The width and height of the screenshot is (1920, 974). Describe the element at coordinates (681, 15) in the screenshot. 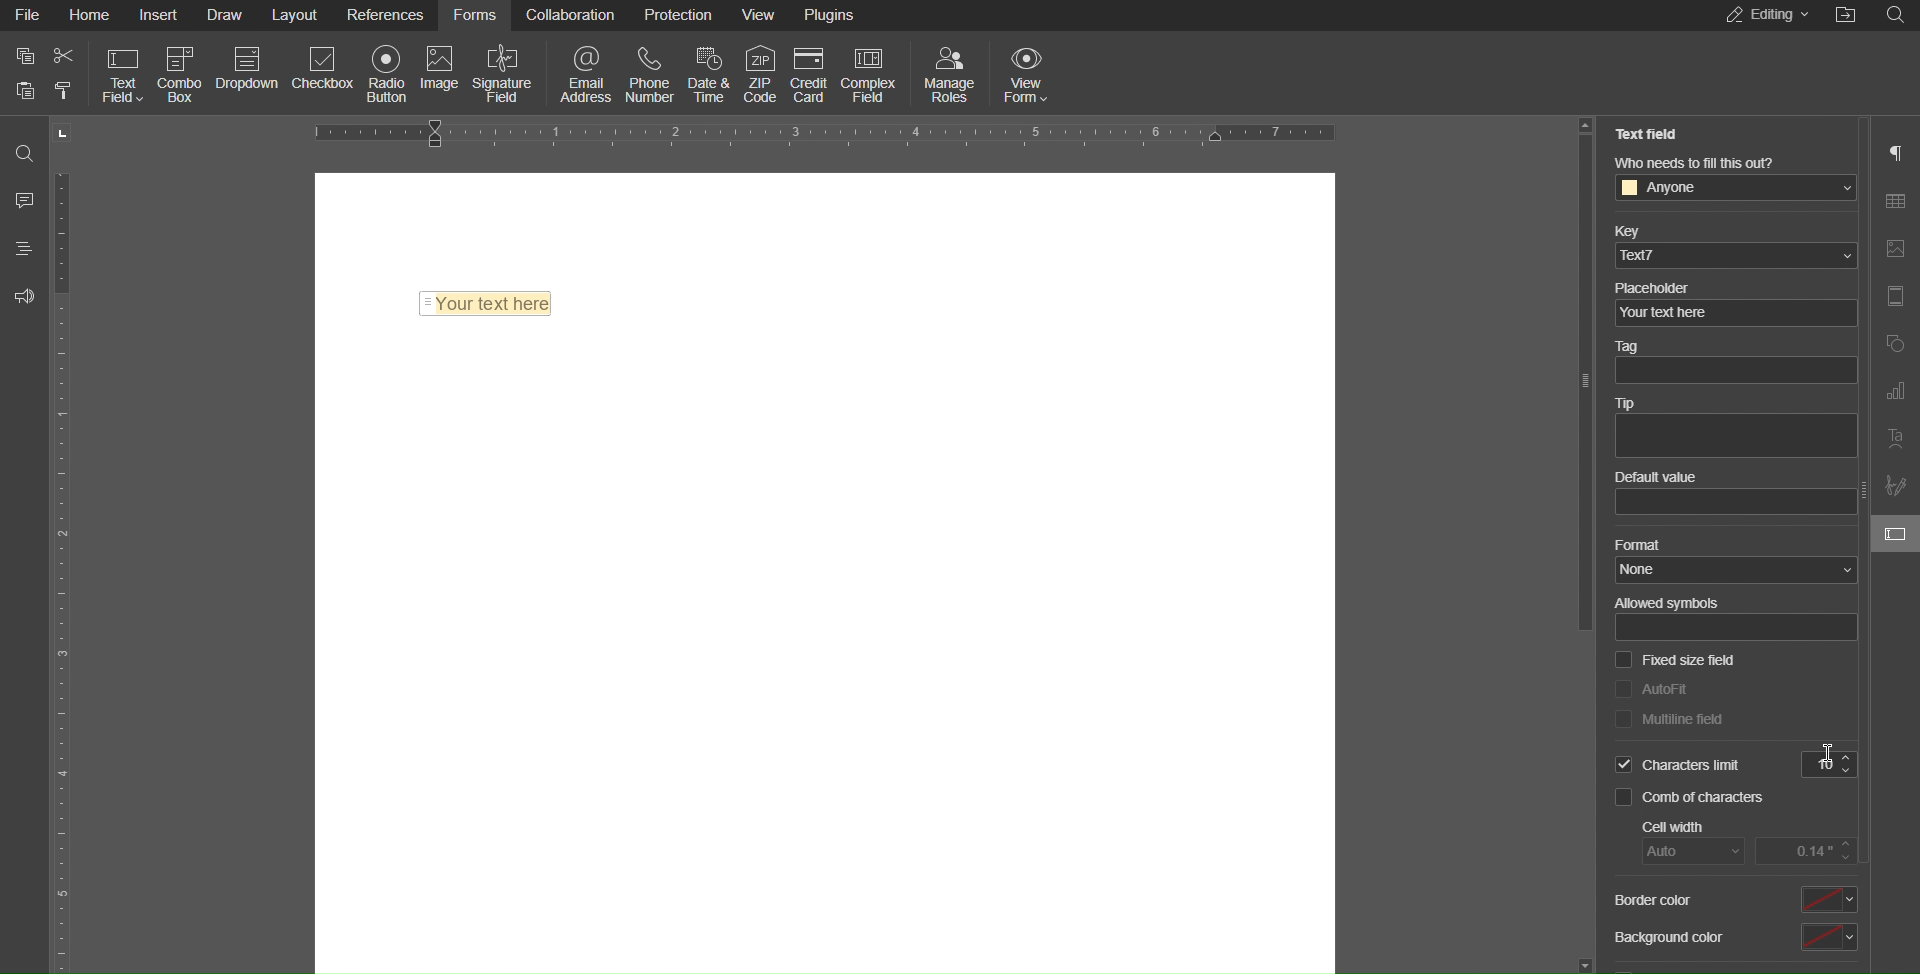

I see `protection` at that location.